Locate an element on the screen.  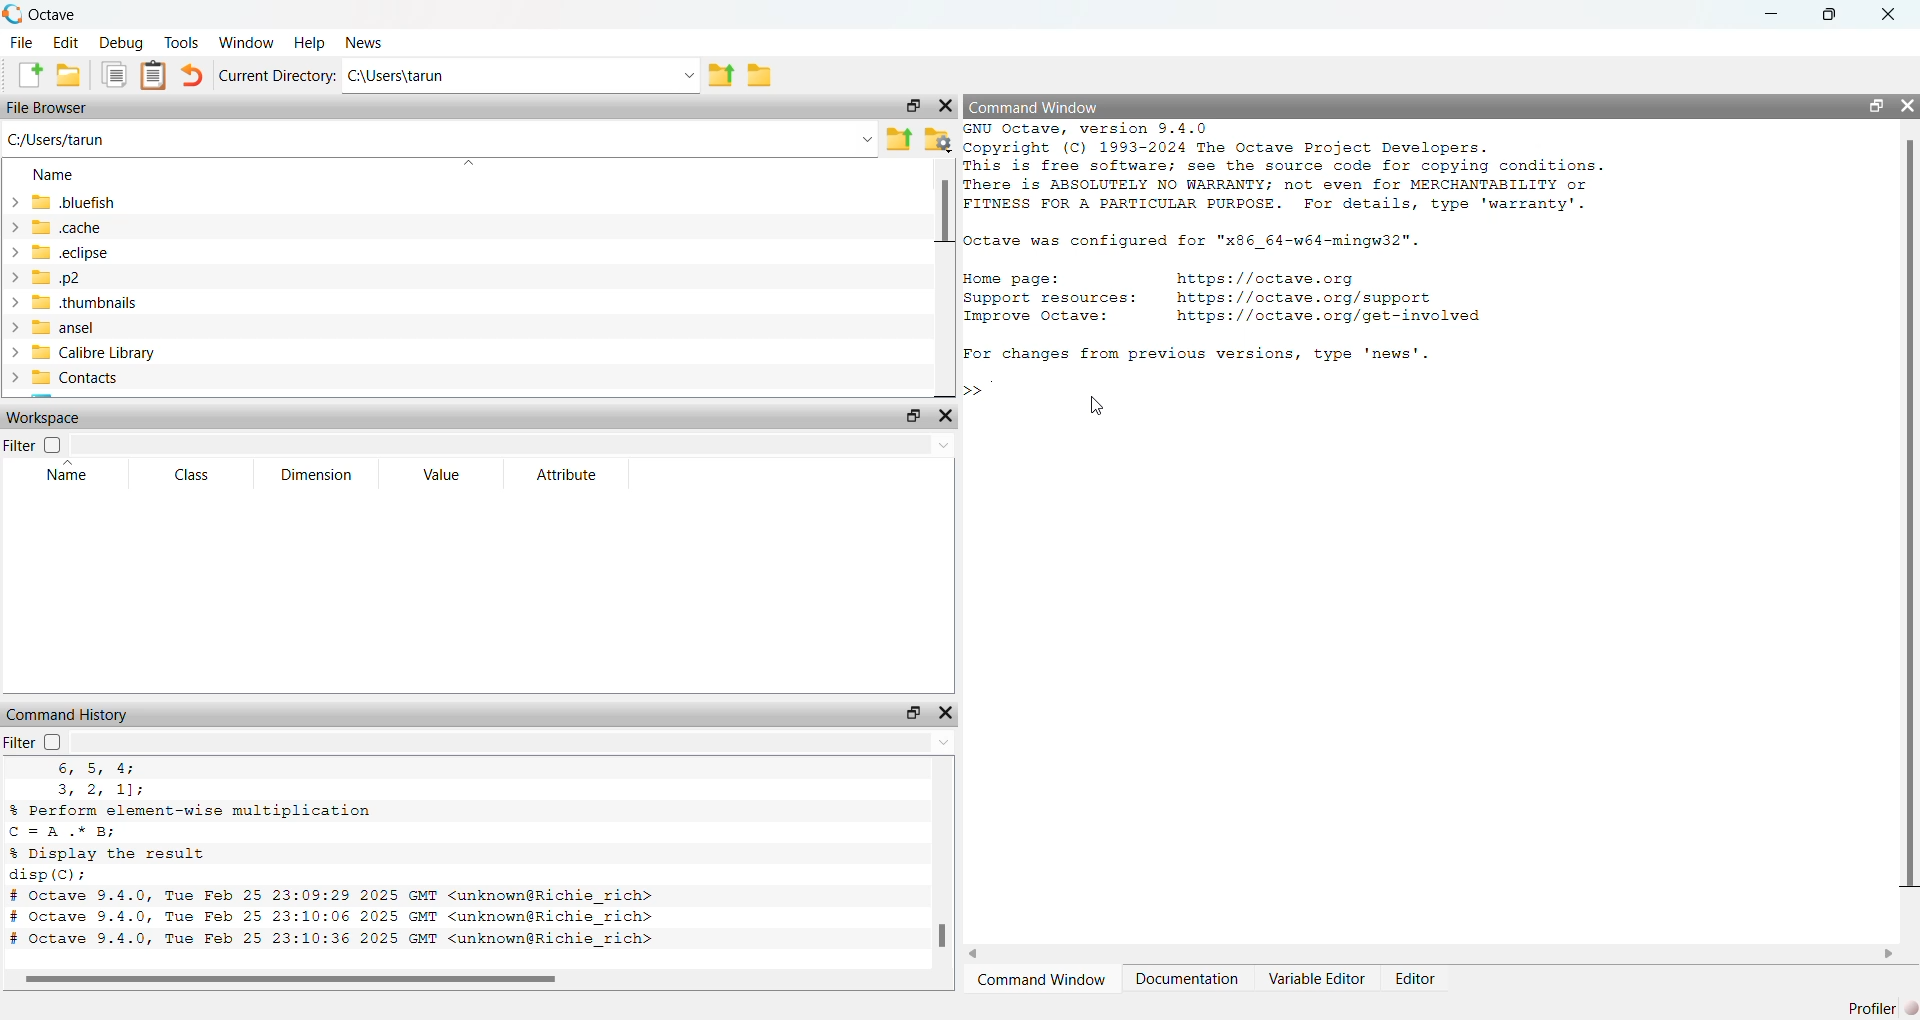
# Octave 9.4.0, Tue Feb 25 23:10:06 2025 GMT <unknown@Richie_rich> is located at coordinates (333, 918).